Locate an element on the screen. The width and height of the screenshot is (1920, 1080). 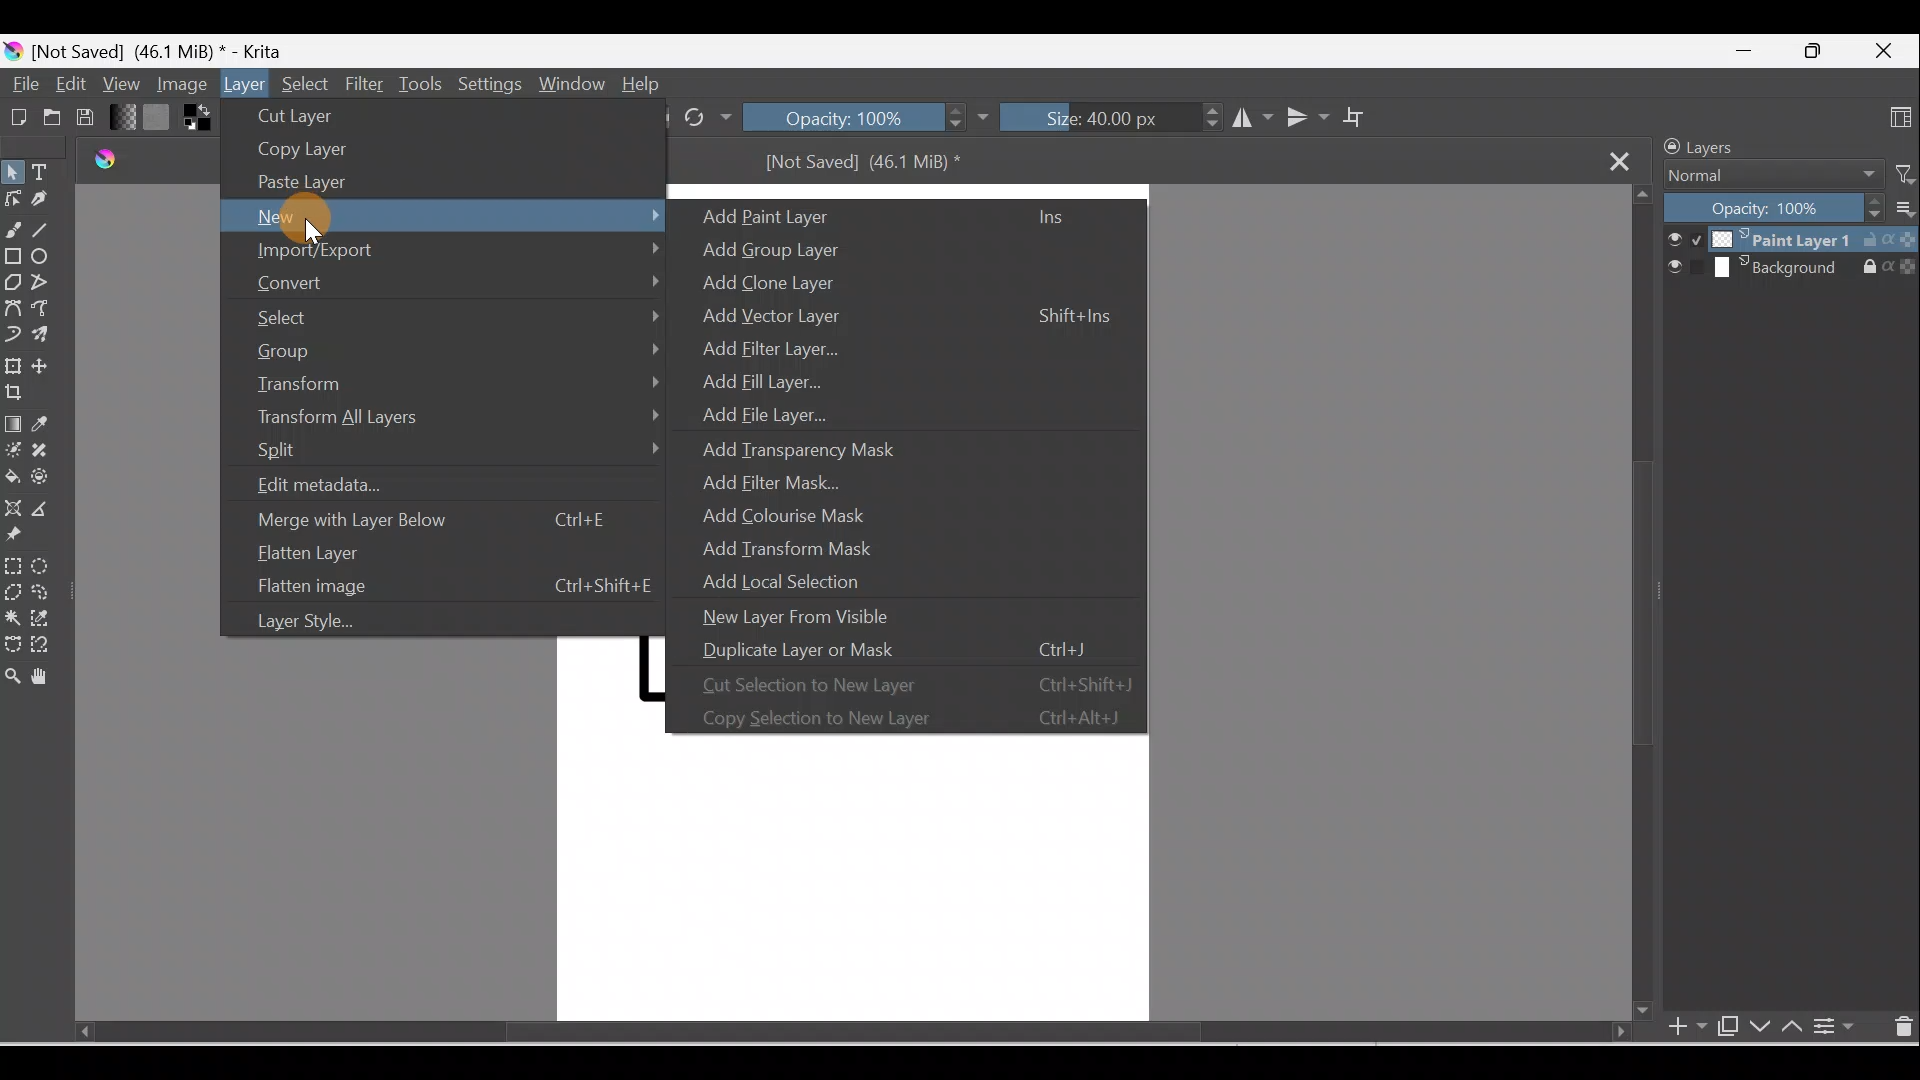
Calligraphy is located at coordinates (43, 202).